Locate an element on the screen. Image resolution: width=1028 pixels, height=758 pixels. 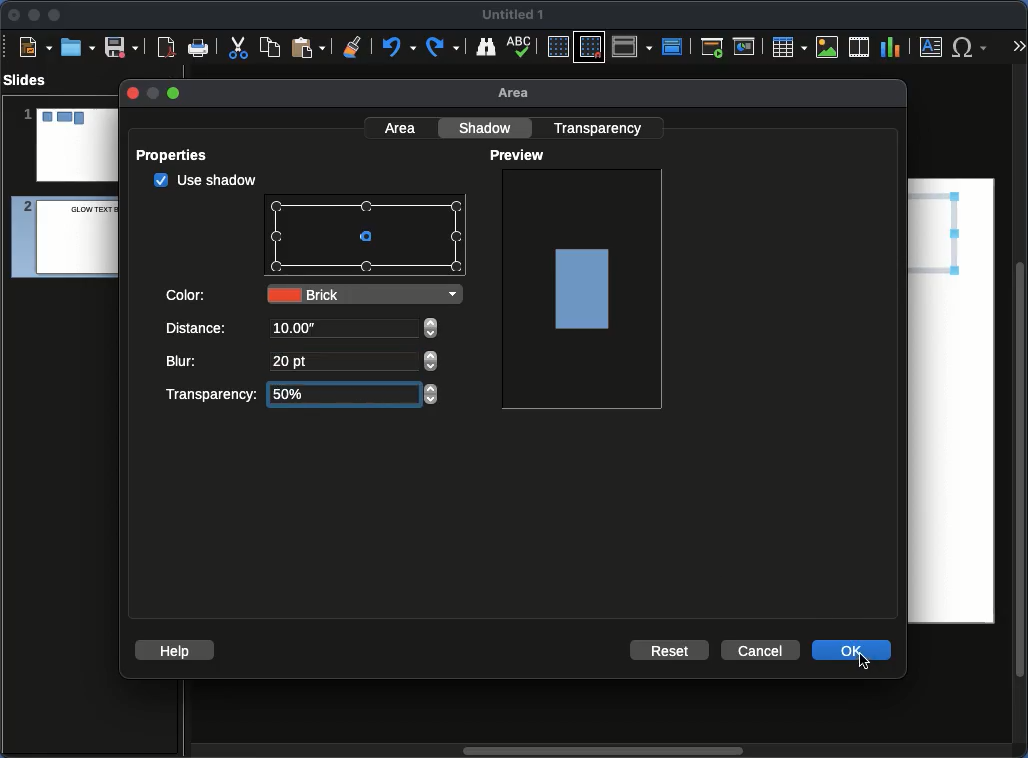
Redo is located at coordinates (444, 47).